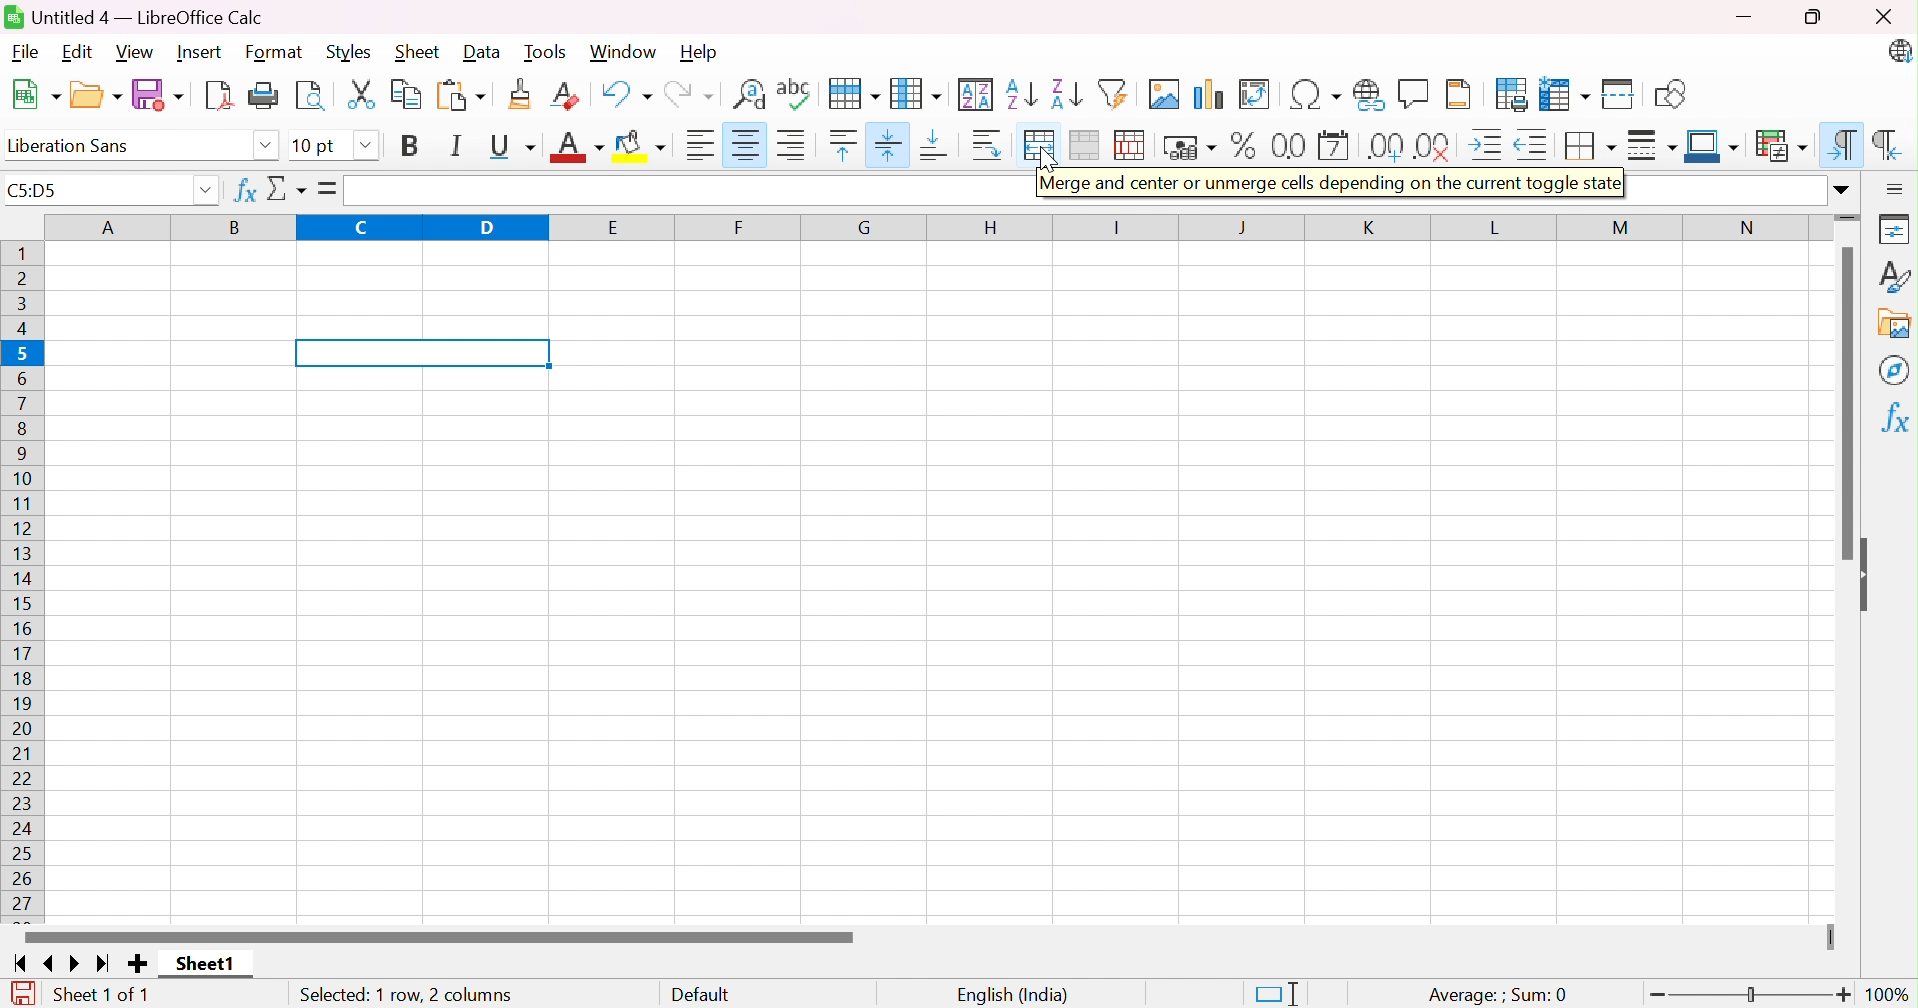  Describe the element at coordinates (221, 94) in the screenshot. I see `Export as PDF` at that location.